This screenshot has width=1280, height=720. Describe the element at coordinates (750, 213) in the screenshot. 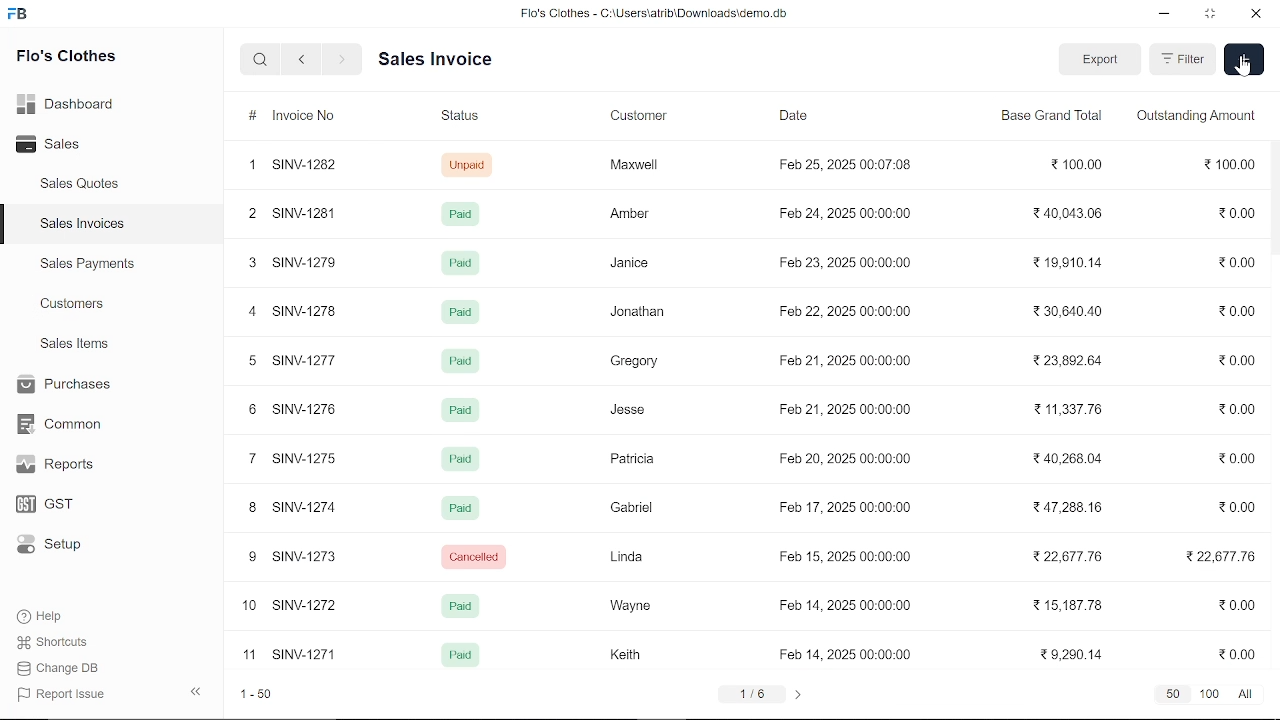

I see `2 SINV-1281 Pad Amber Feb 24, 2025 00:00:00 740,043.06 ?0.00` at that location.